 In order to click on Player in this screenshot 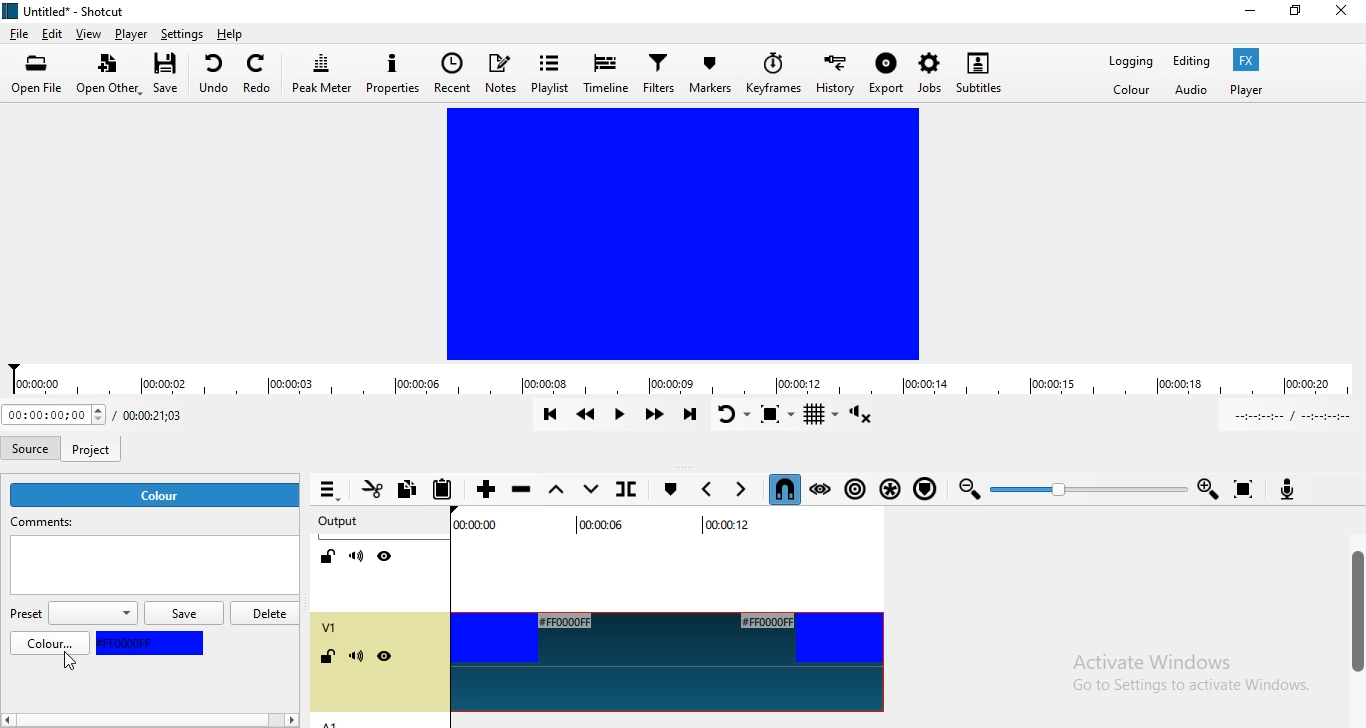, I will do `click(132, 34)`.